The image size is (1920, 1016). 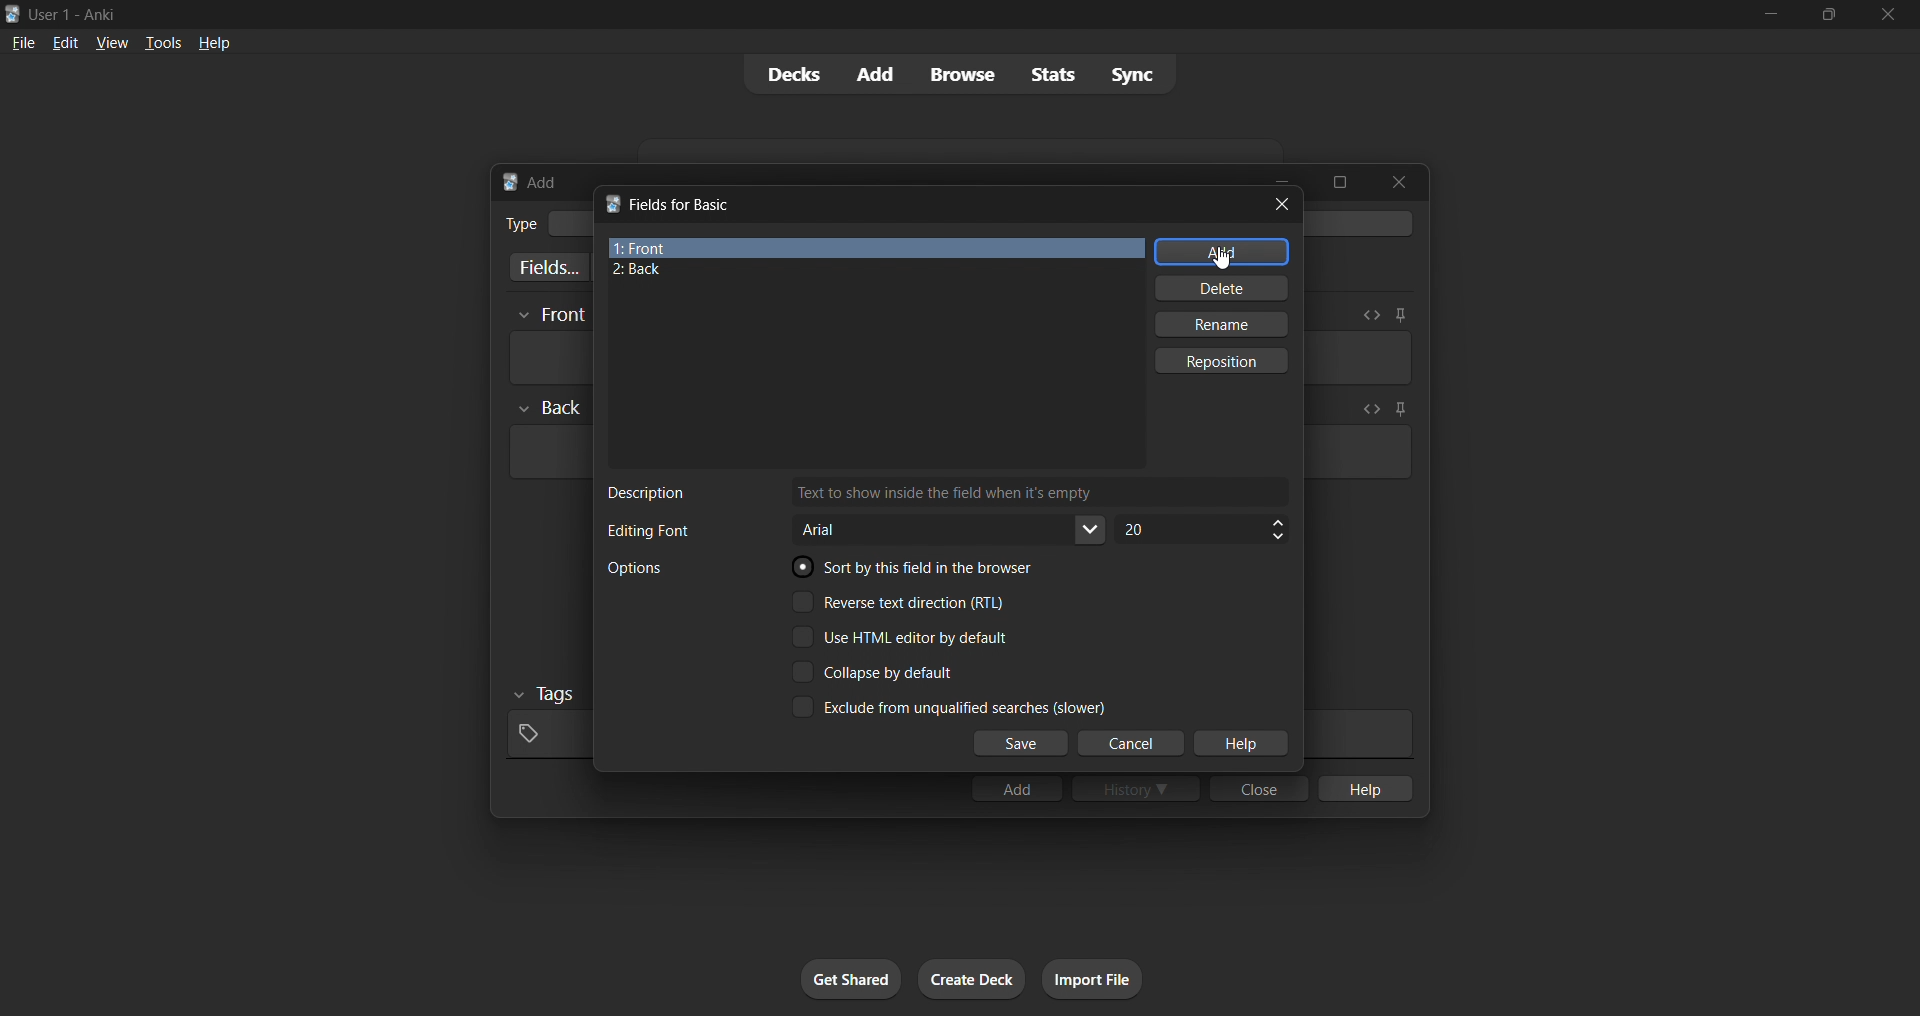 What do you see at coordinates (1021, 744) in the screenshot?
I see `save` at bounding box center [1021, 744].